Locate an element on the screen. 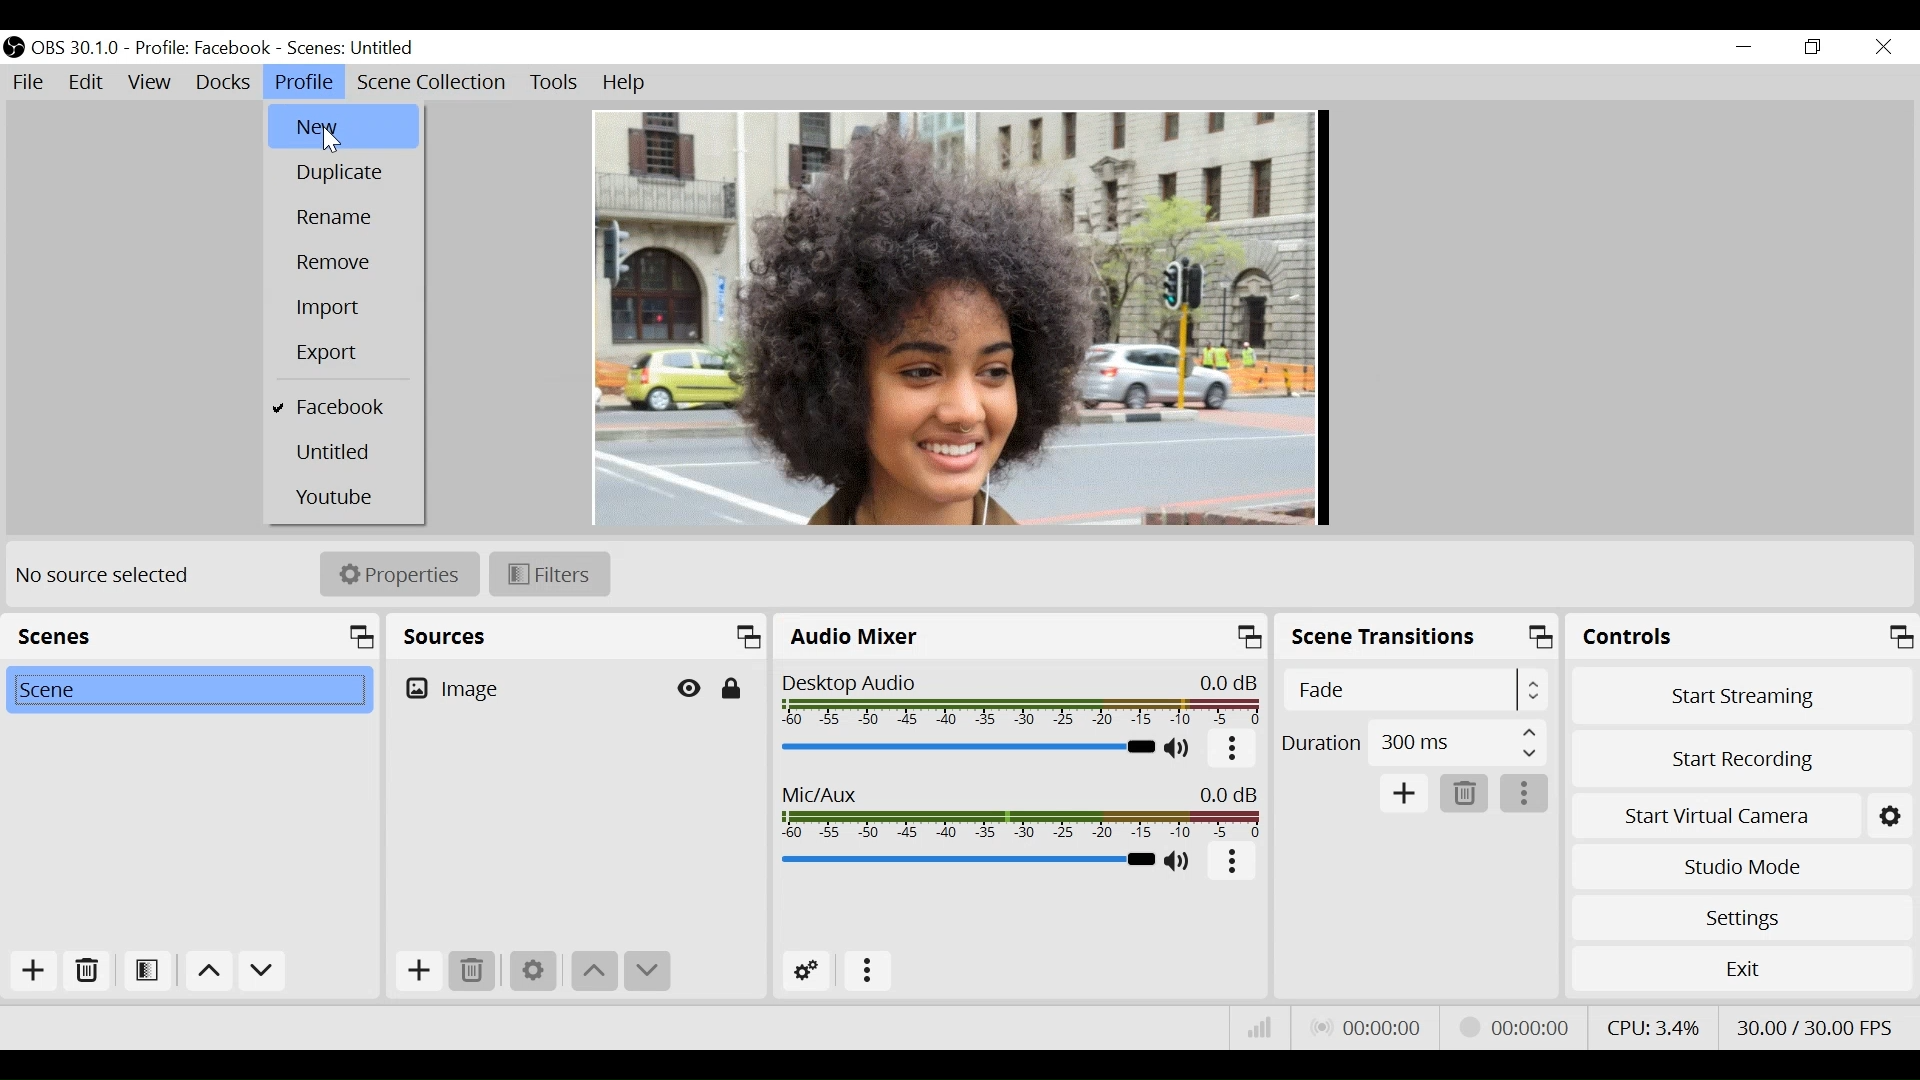  Cursor is located at coordinates (332, 140).